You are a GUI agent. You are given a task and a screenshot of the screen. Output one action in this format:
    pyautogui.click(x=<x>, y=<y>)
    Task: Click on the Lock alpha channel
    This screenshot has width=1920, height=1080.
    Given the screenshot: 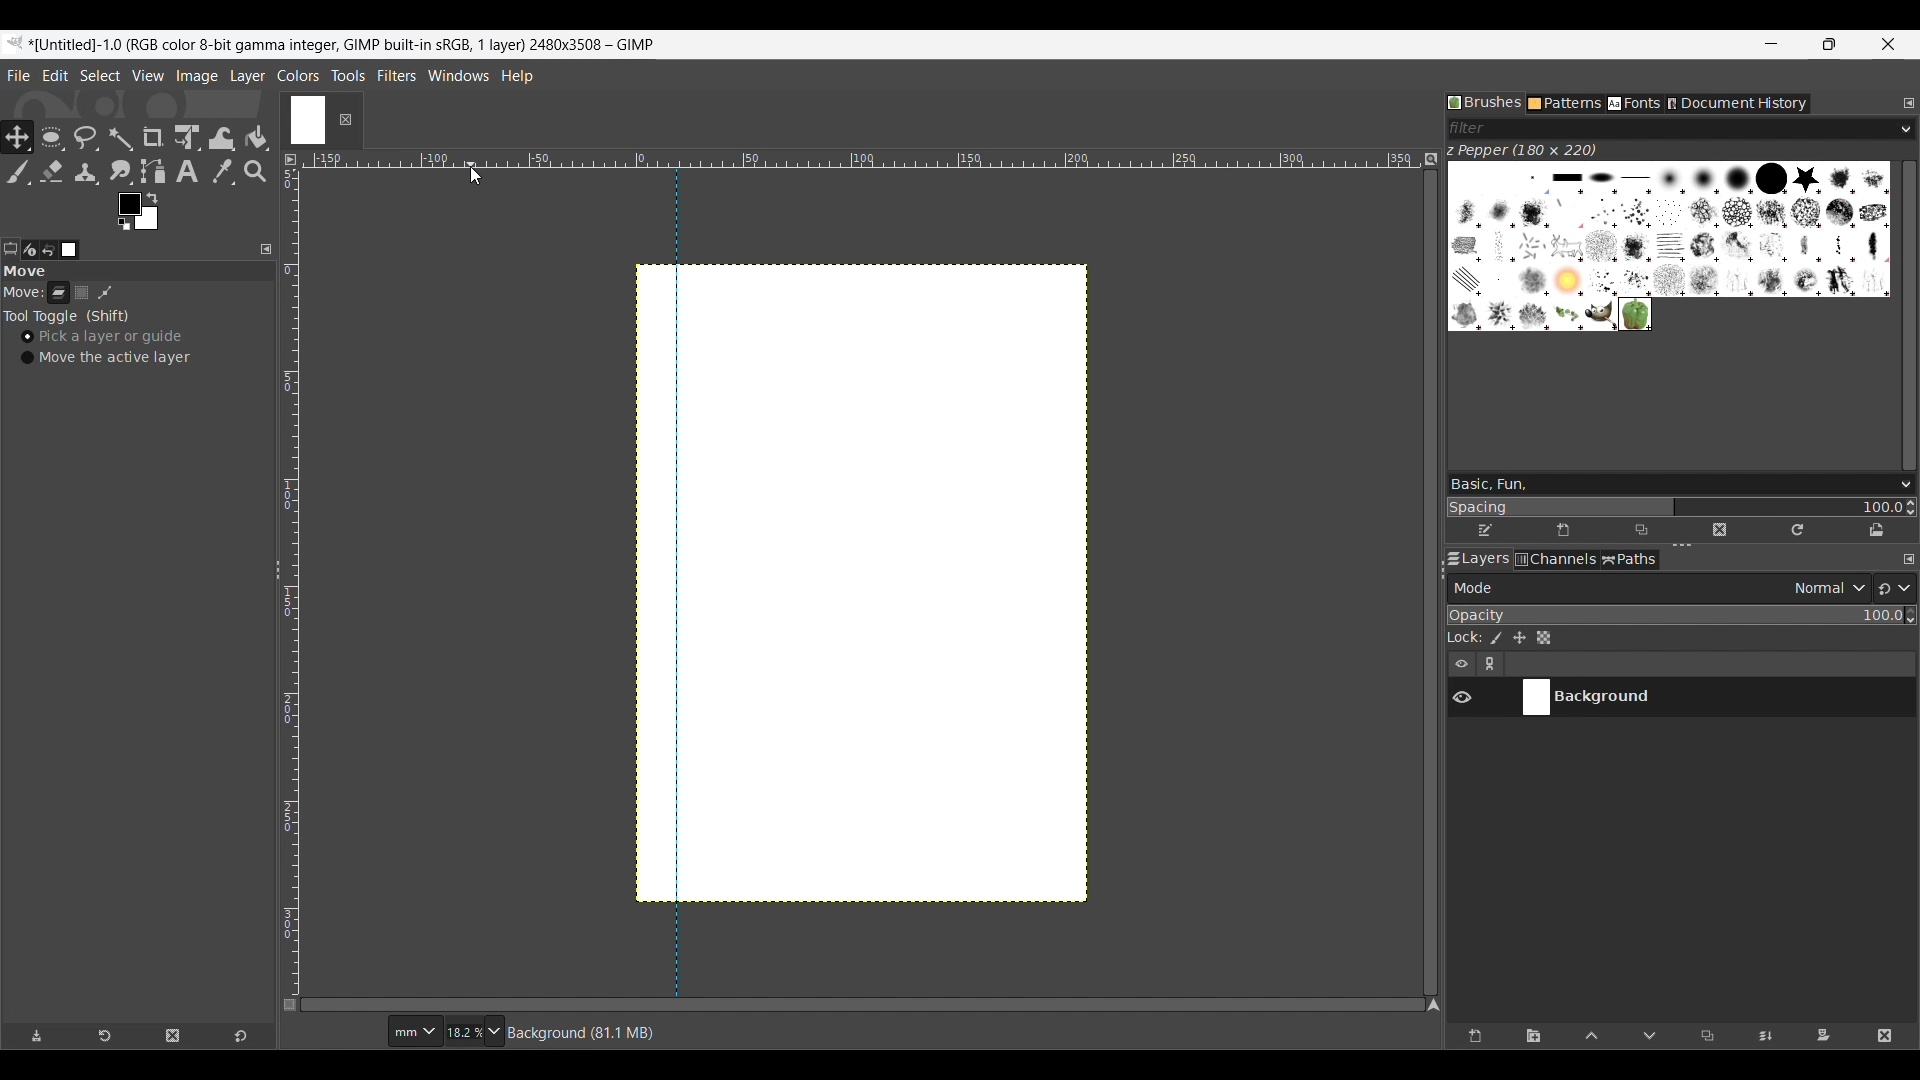 What is the action you would take?
    pyautogui.click(x=1543, y=638)
    